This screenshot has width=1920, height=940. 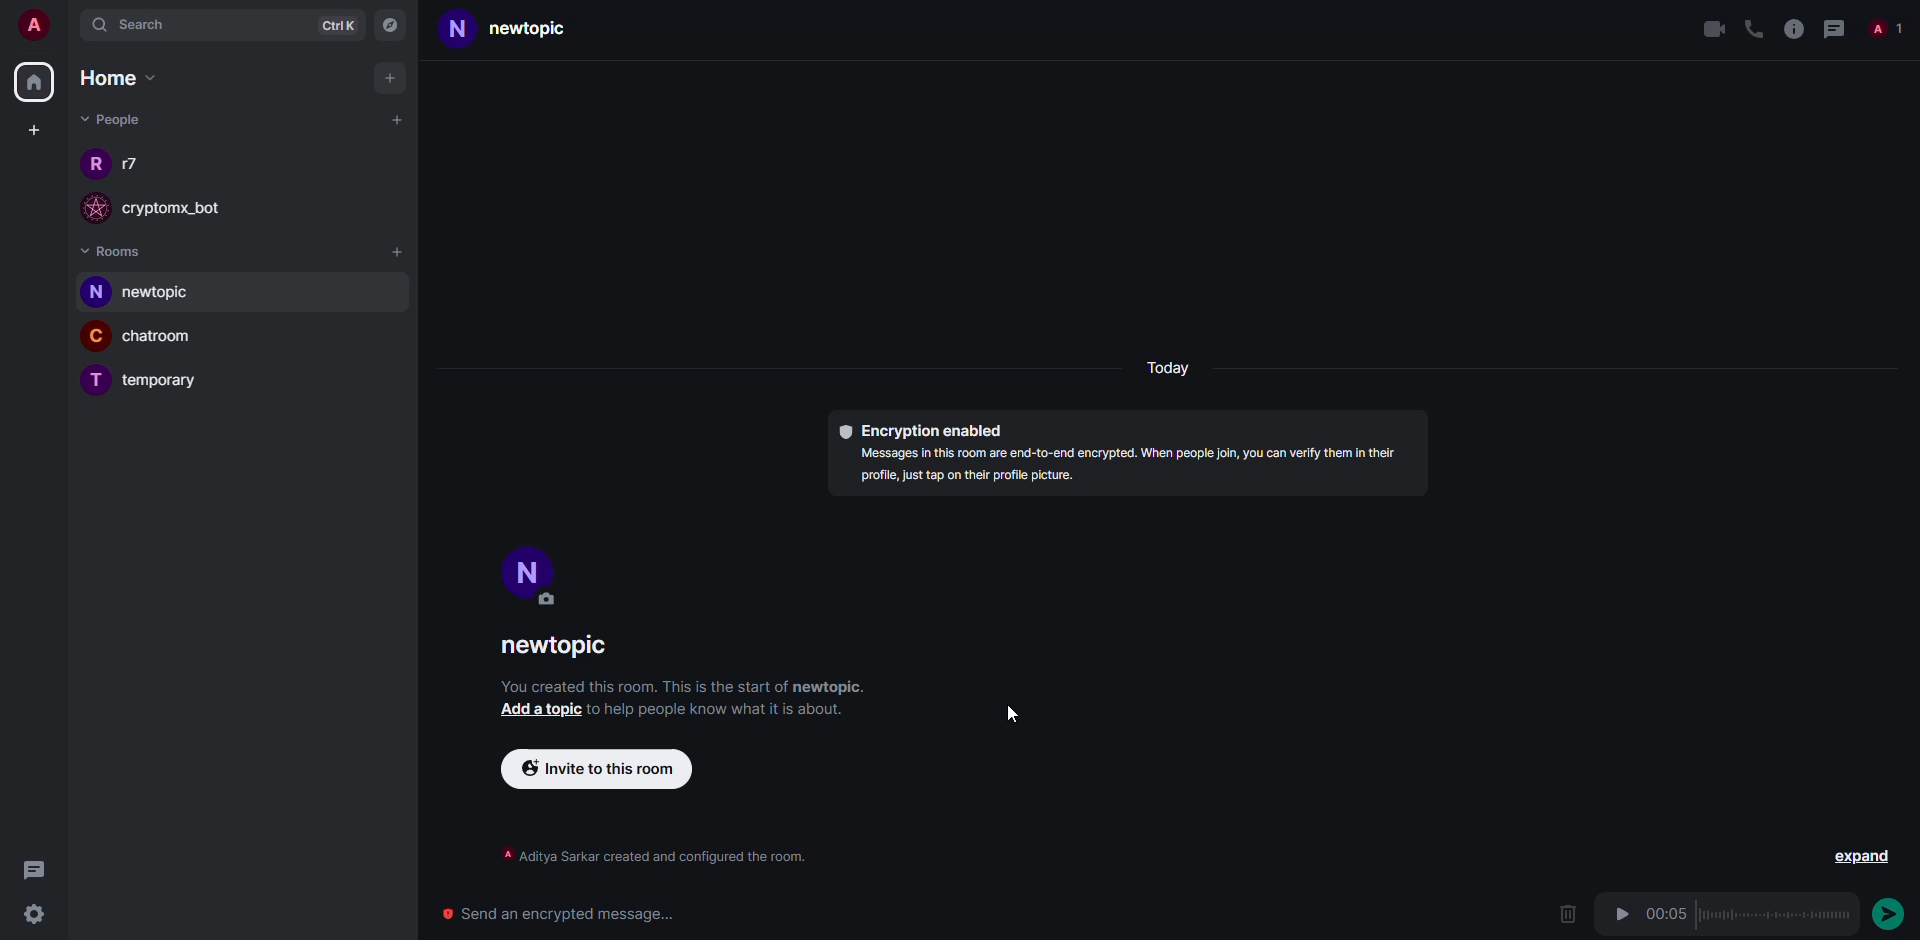 I want to click on info, so click(x=684, y=687).